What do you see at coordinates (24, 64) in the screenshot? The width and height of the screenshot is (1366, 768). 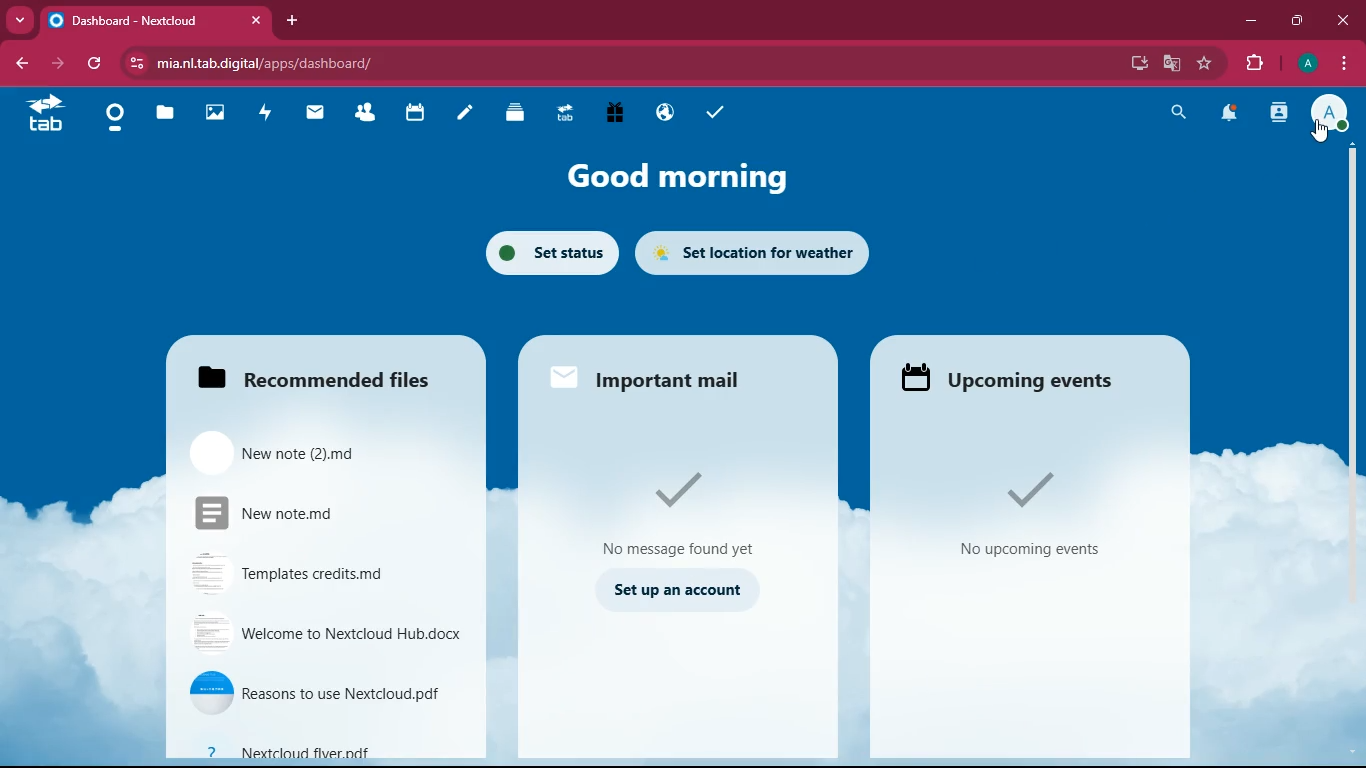 I see `back` at bounding box center [24, 64].